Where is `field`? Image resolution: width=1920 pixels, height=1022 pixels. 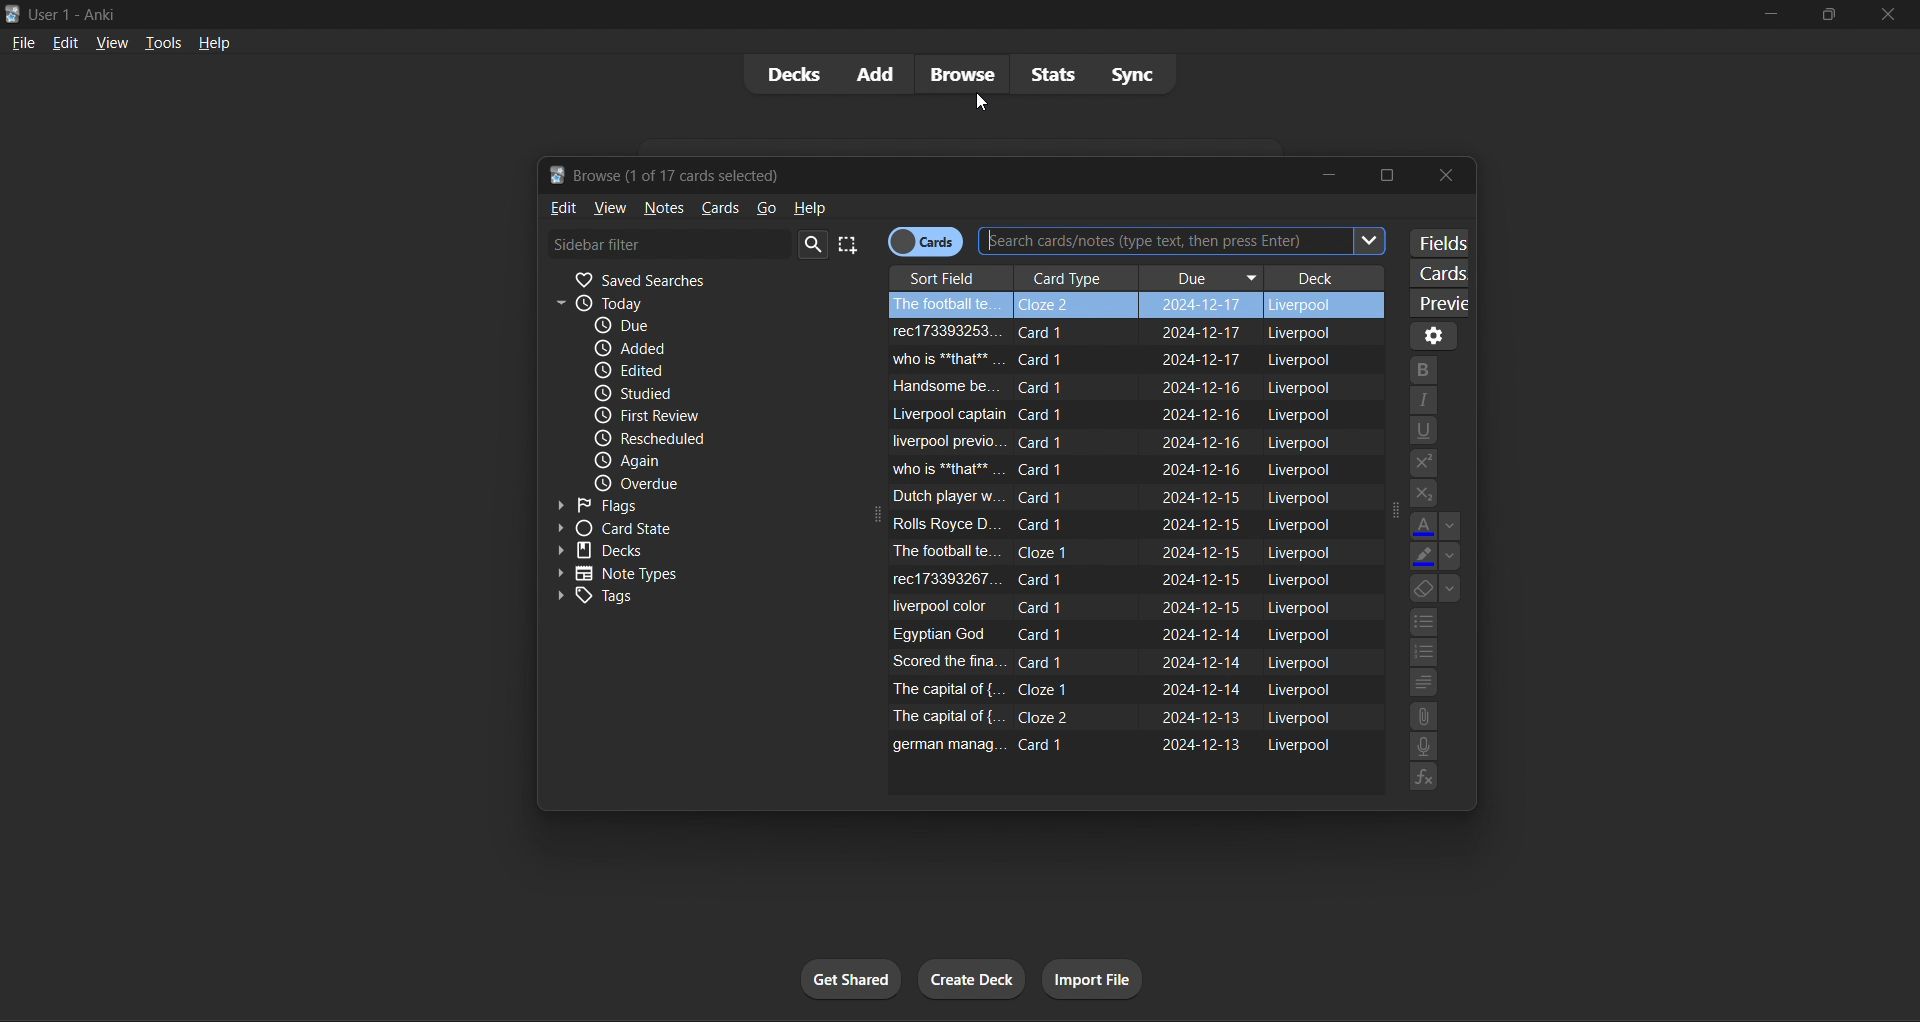 field is located at coordinates (951, 718).